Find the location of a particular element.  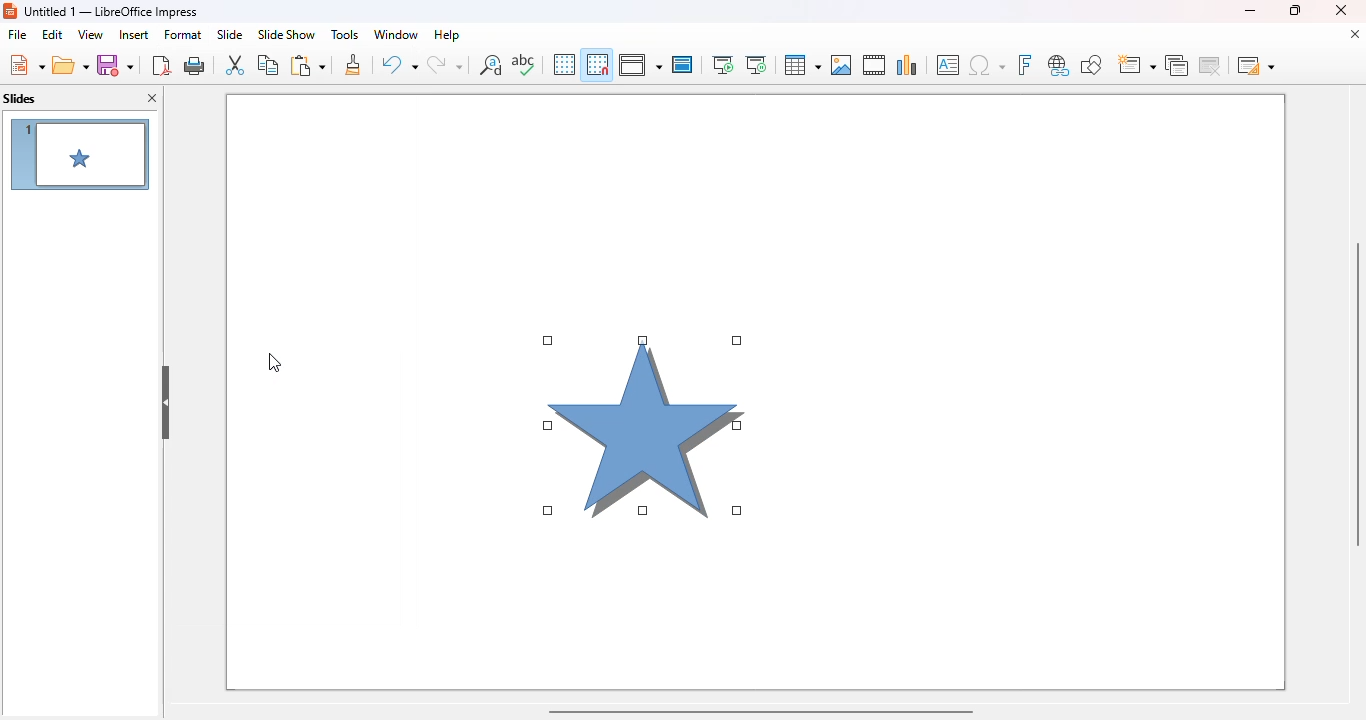

master slide is located at coordinates (682, 64).